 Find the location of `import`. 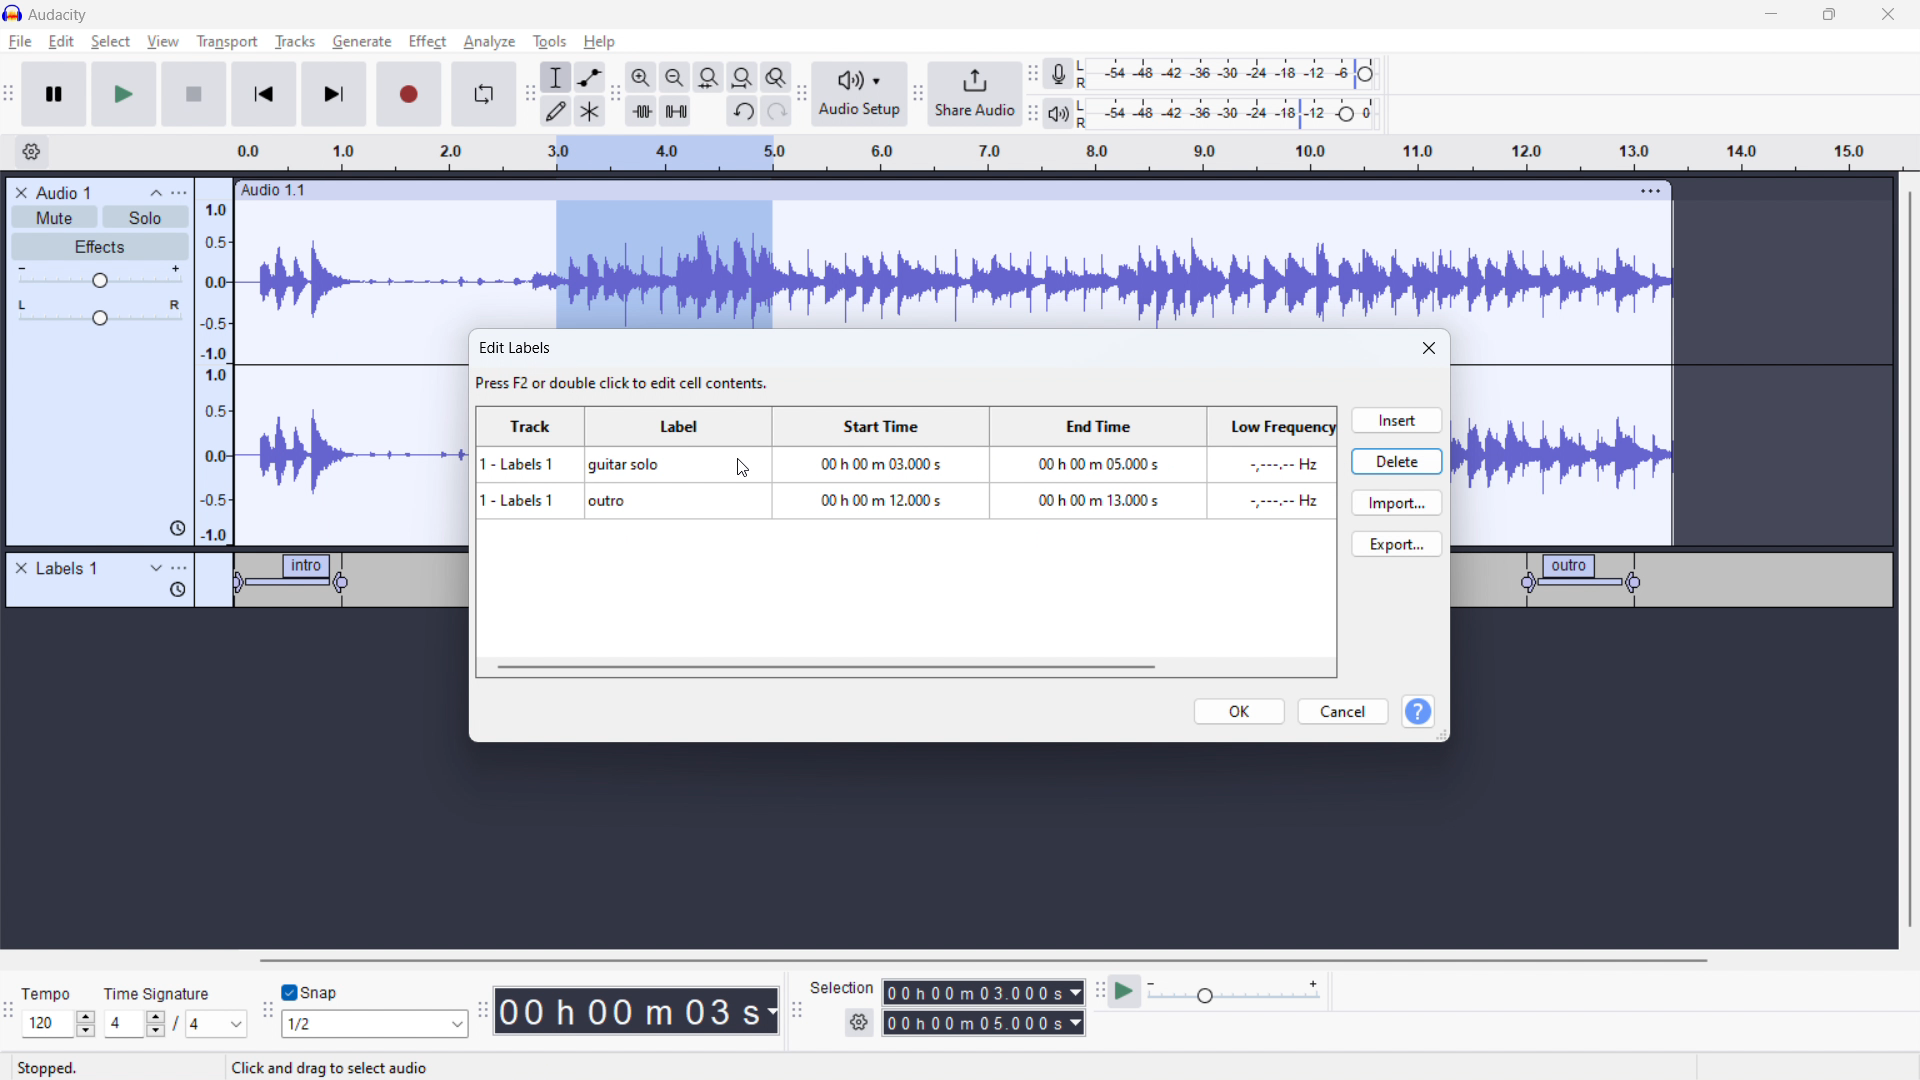

import is located at coordinates (1397, 502).